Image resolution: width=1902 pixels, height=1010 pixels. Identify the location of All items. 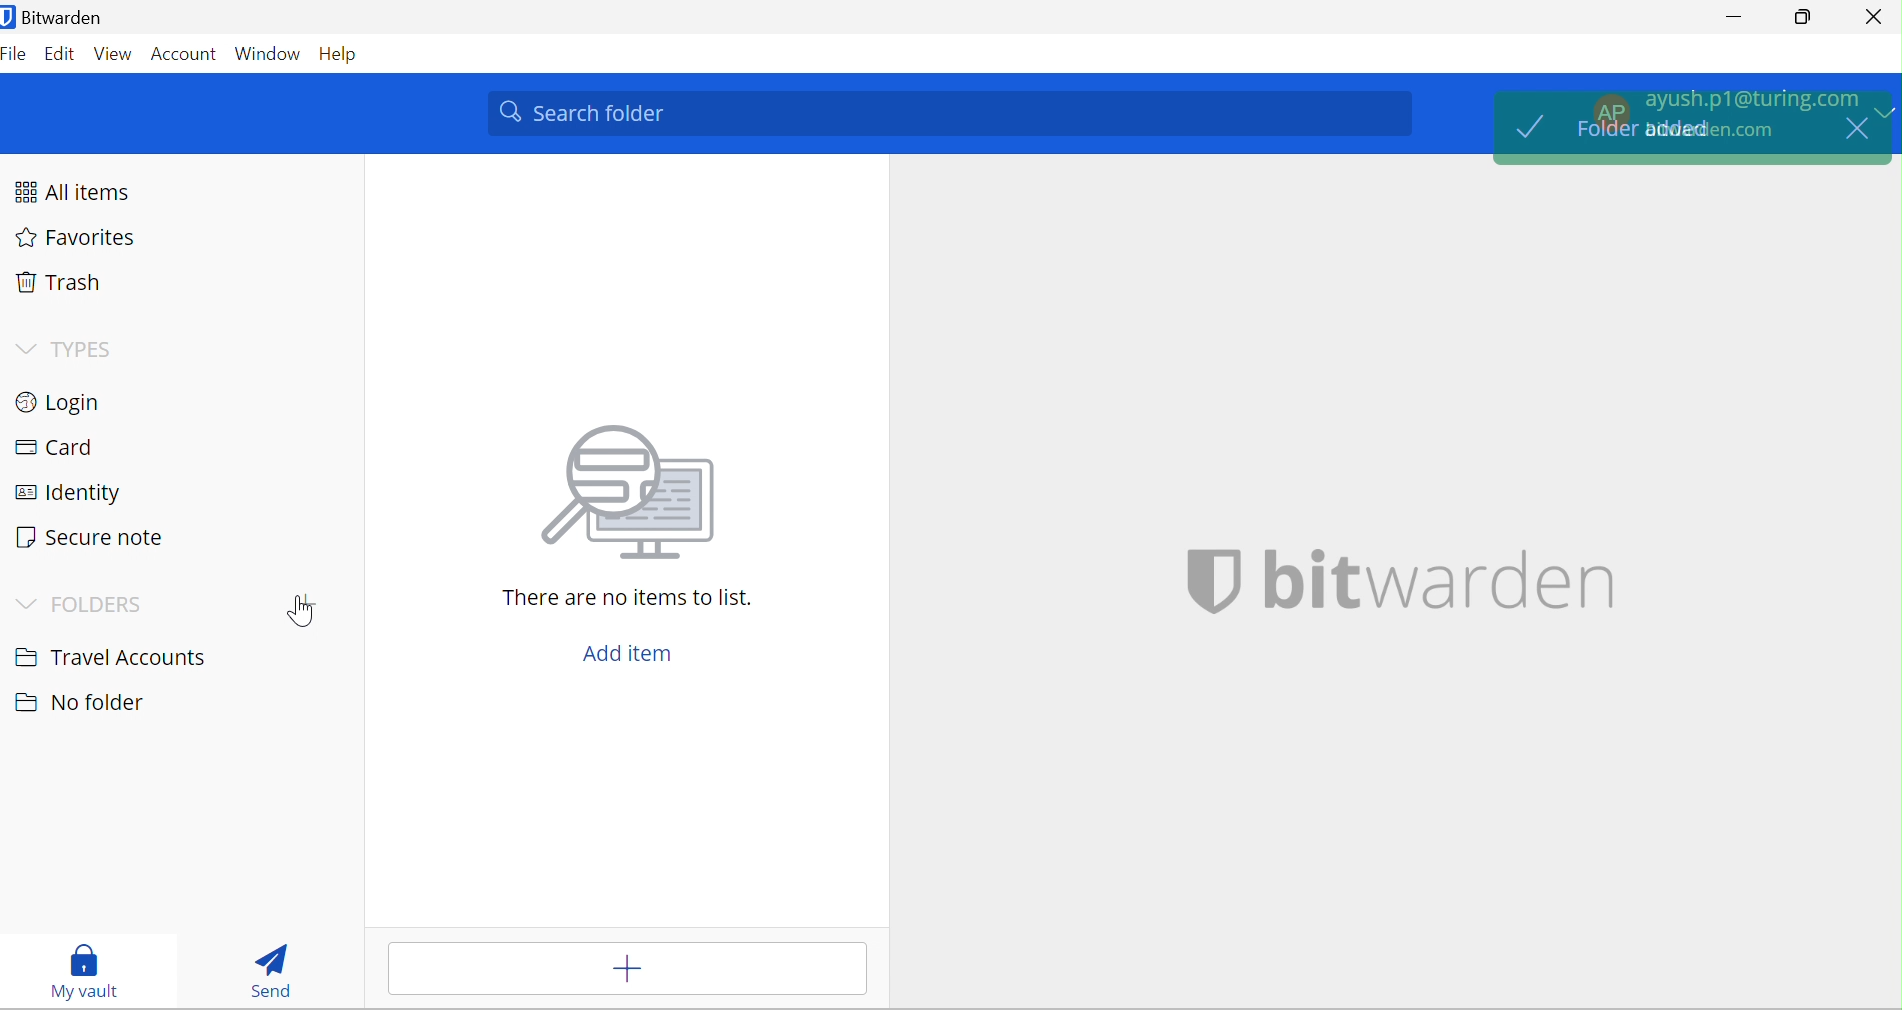
(83, 190).